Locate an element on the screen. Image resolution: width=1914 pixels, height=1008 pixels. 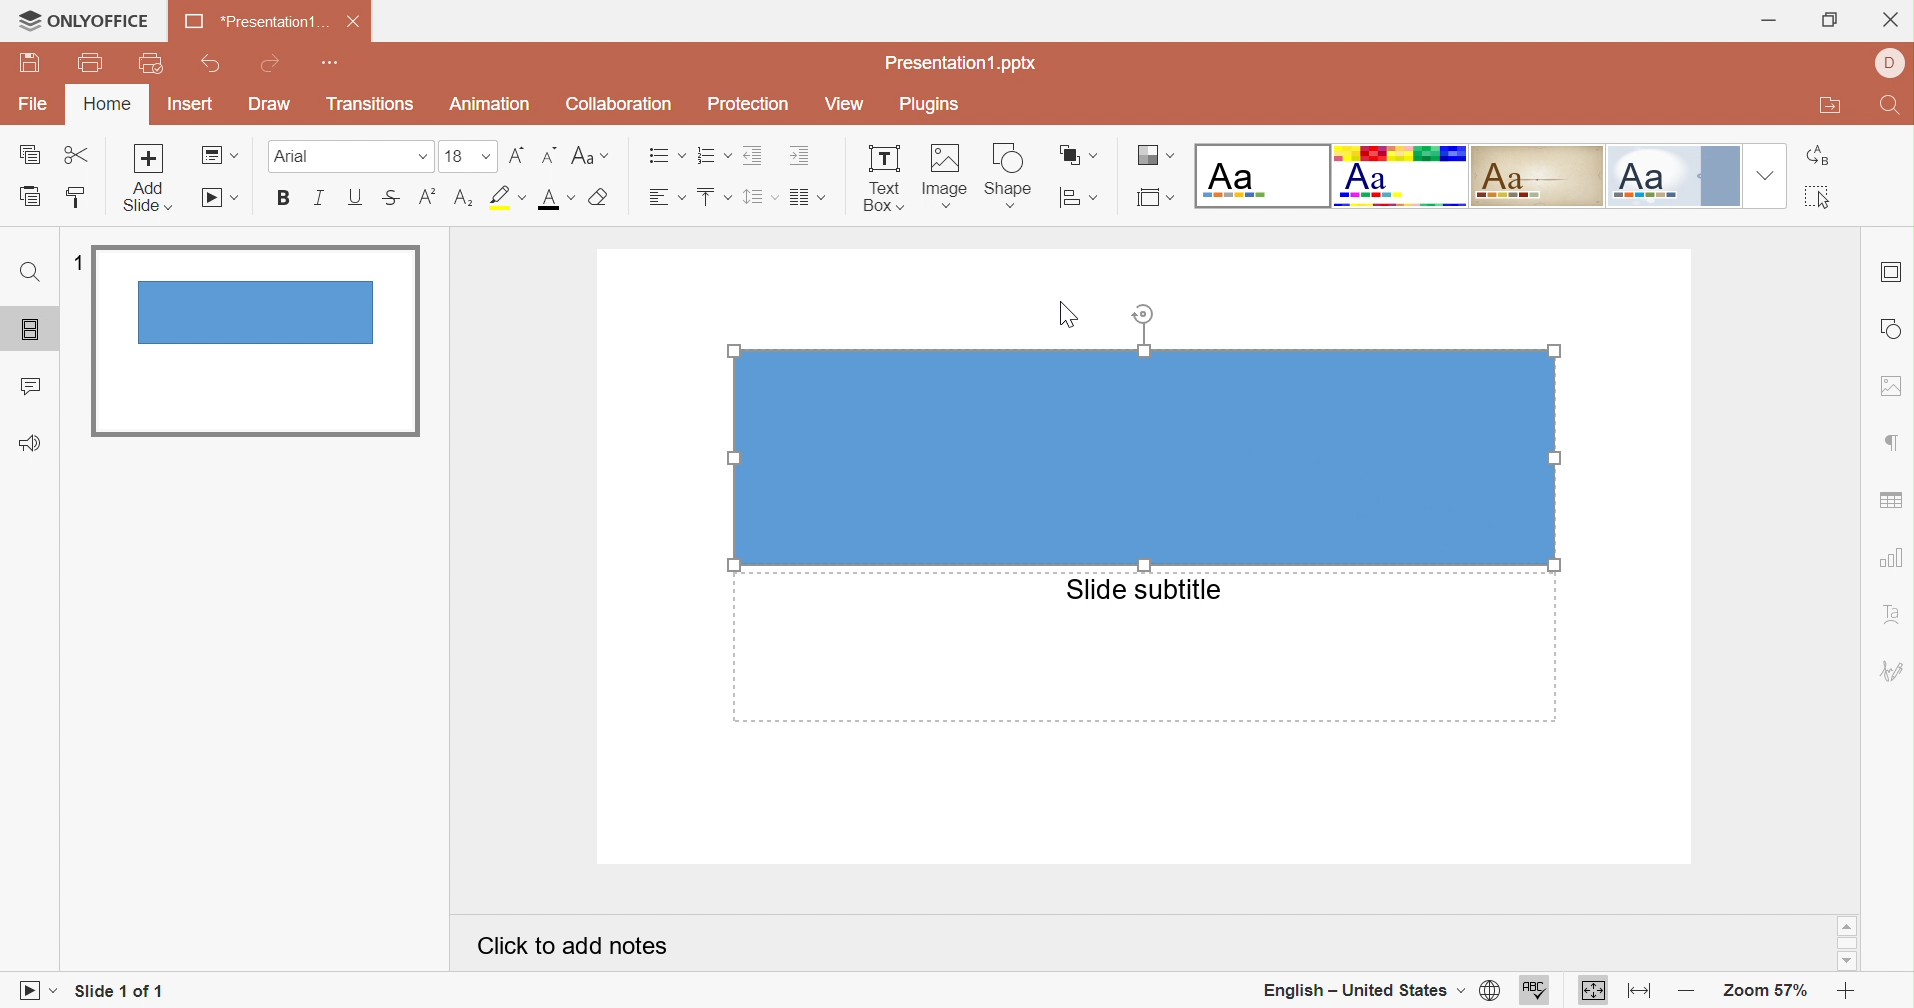
Print file is located at coordinates (95, 61).